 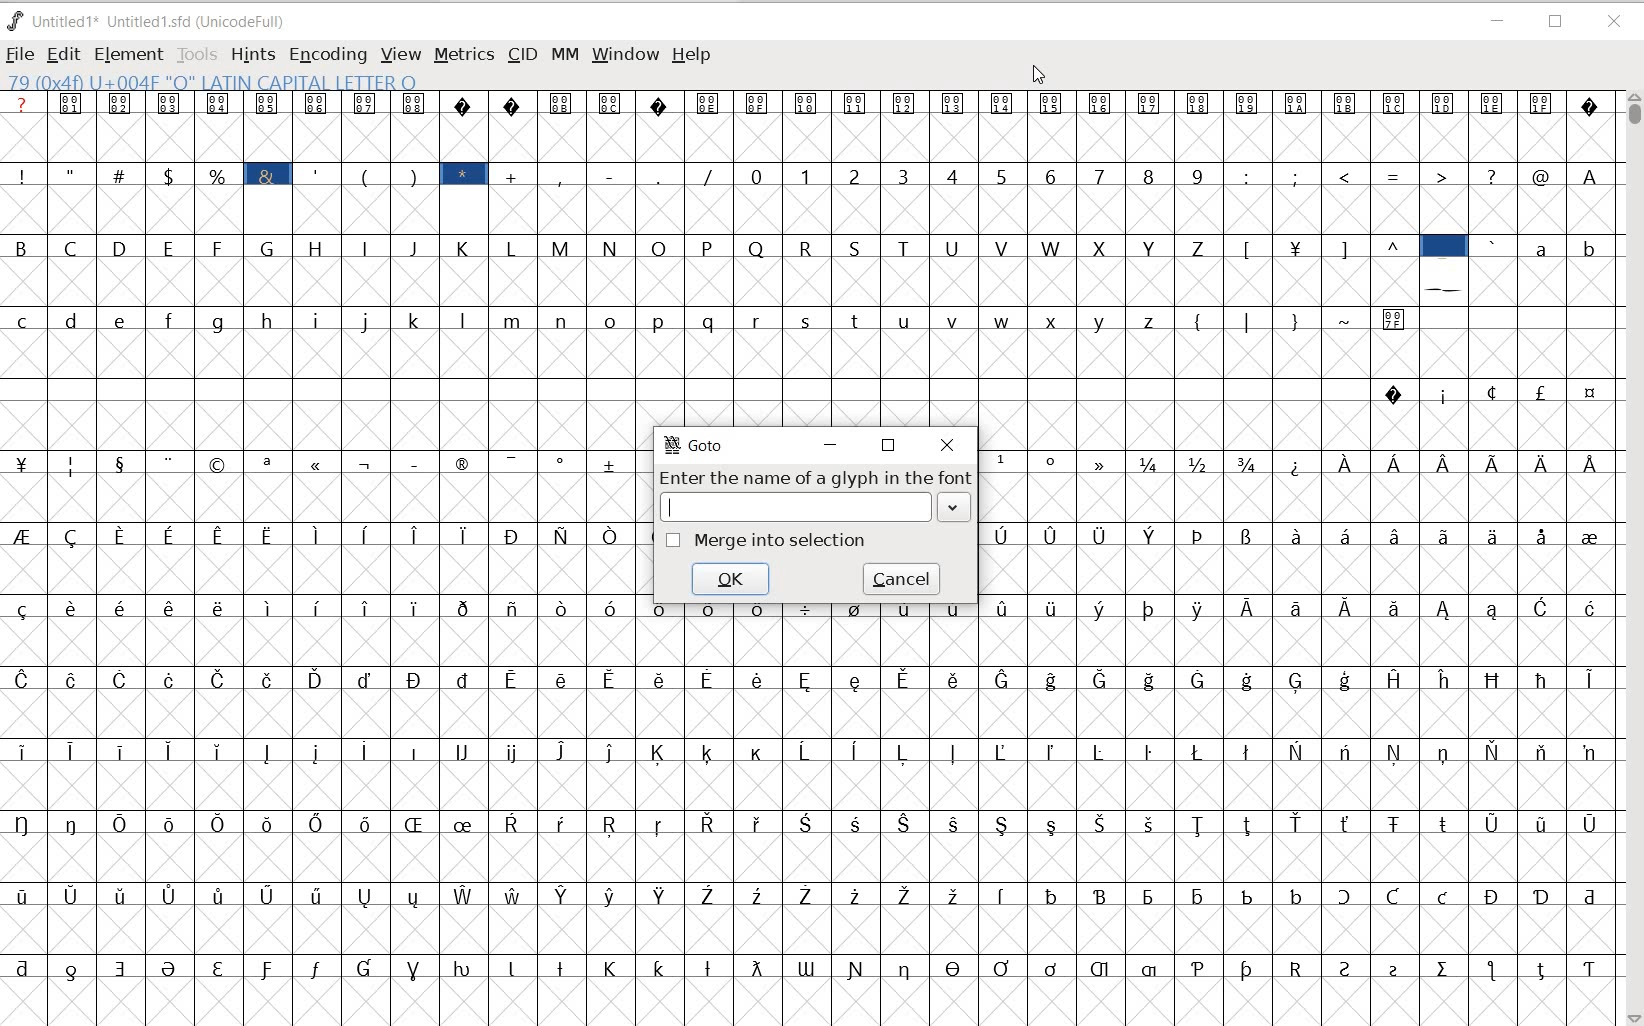 I want to click on ENCODING, so click(x=326, y=56).